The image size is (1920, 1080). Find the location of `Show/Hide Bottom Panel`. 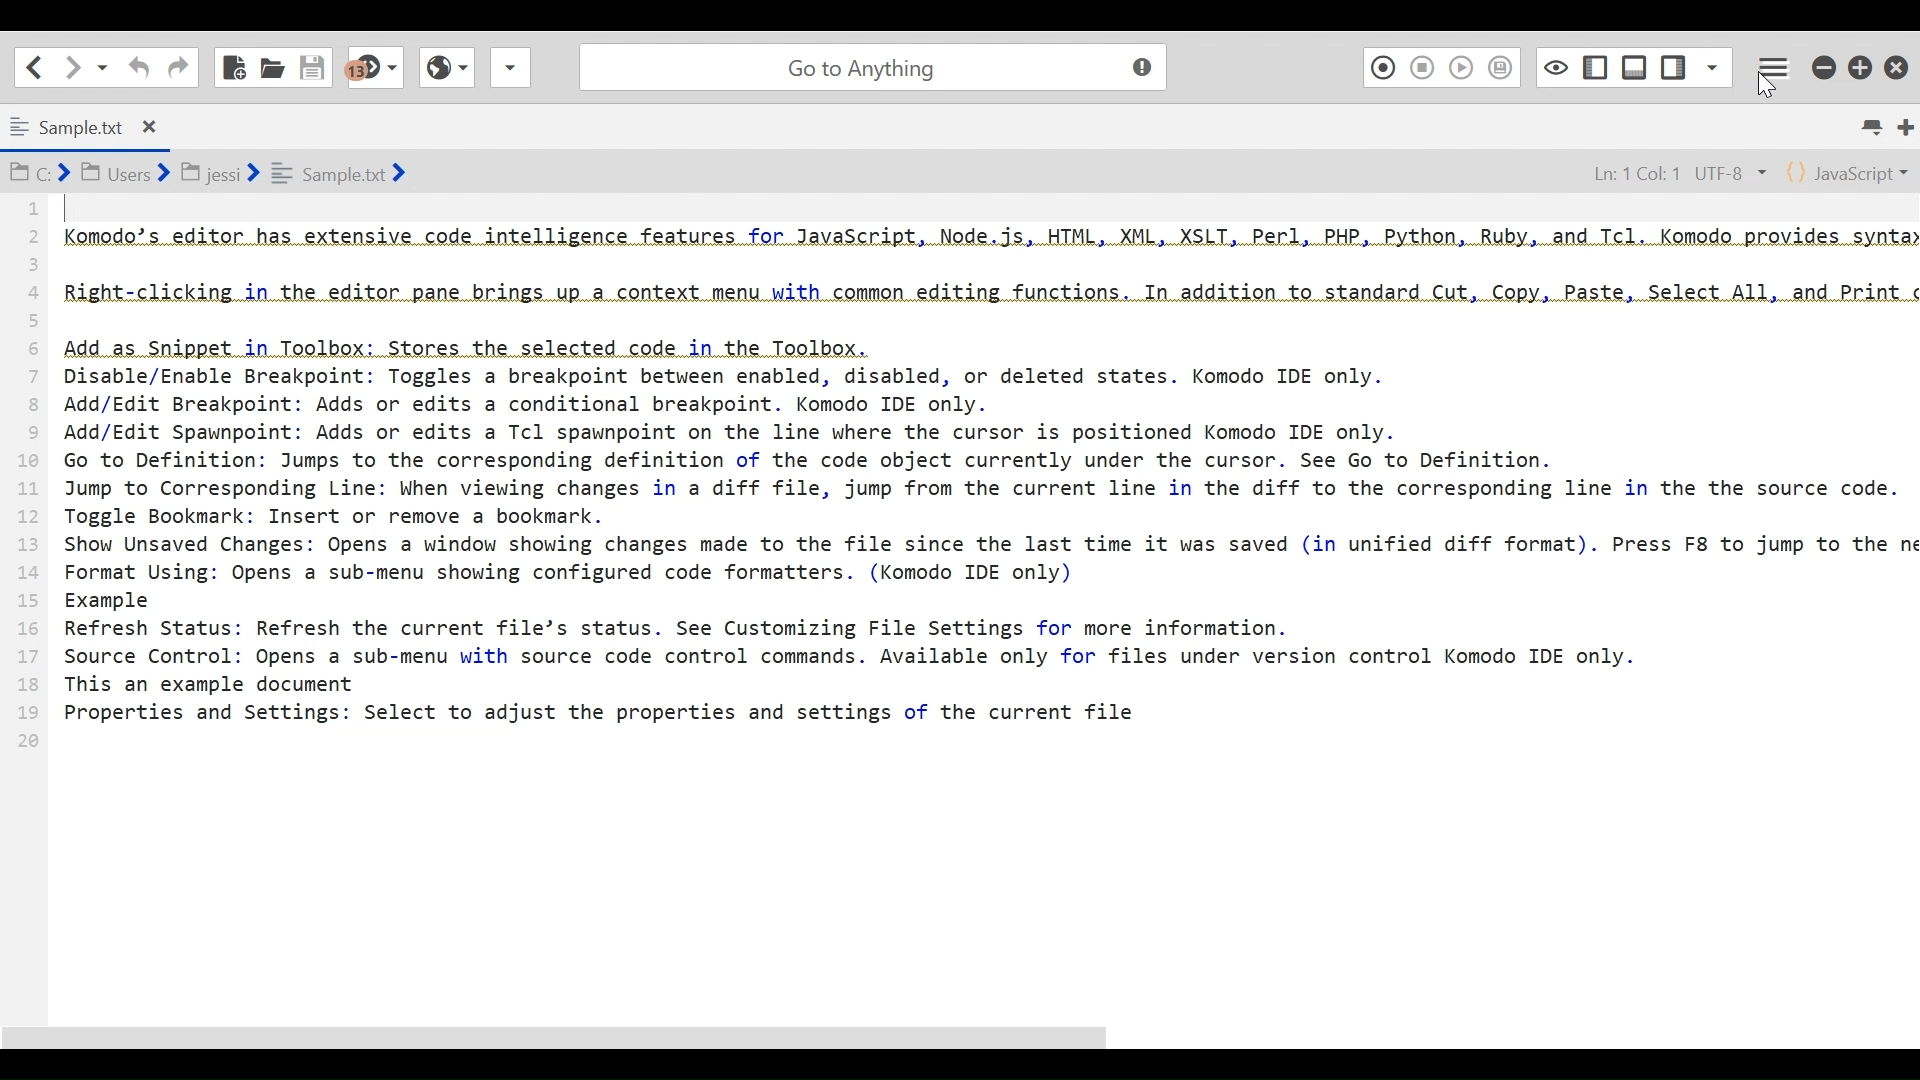

Show/Hide Bottom Panel is located at coordinates (1635, 64).